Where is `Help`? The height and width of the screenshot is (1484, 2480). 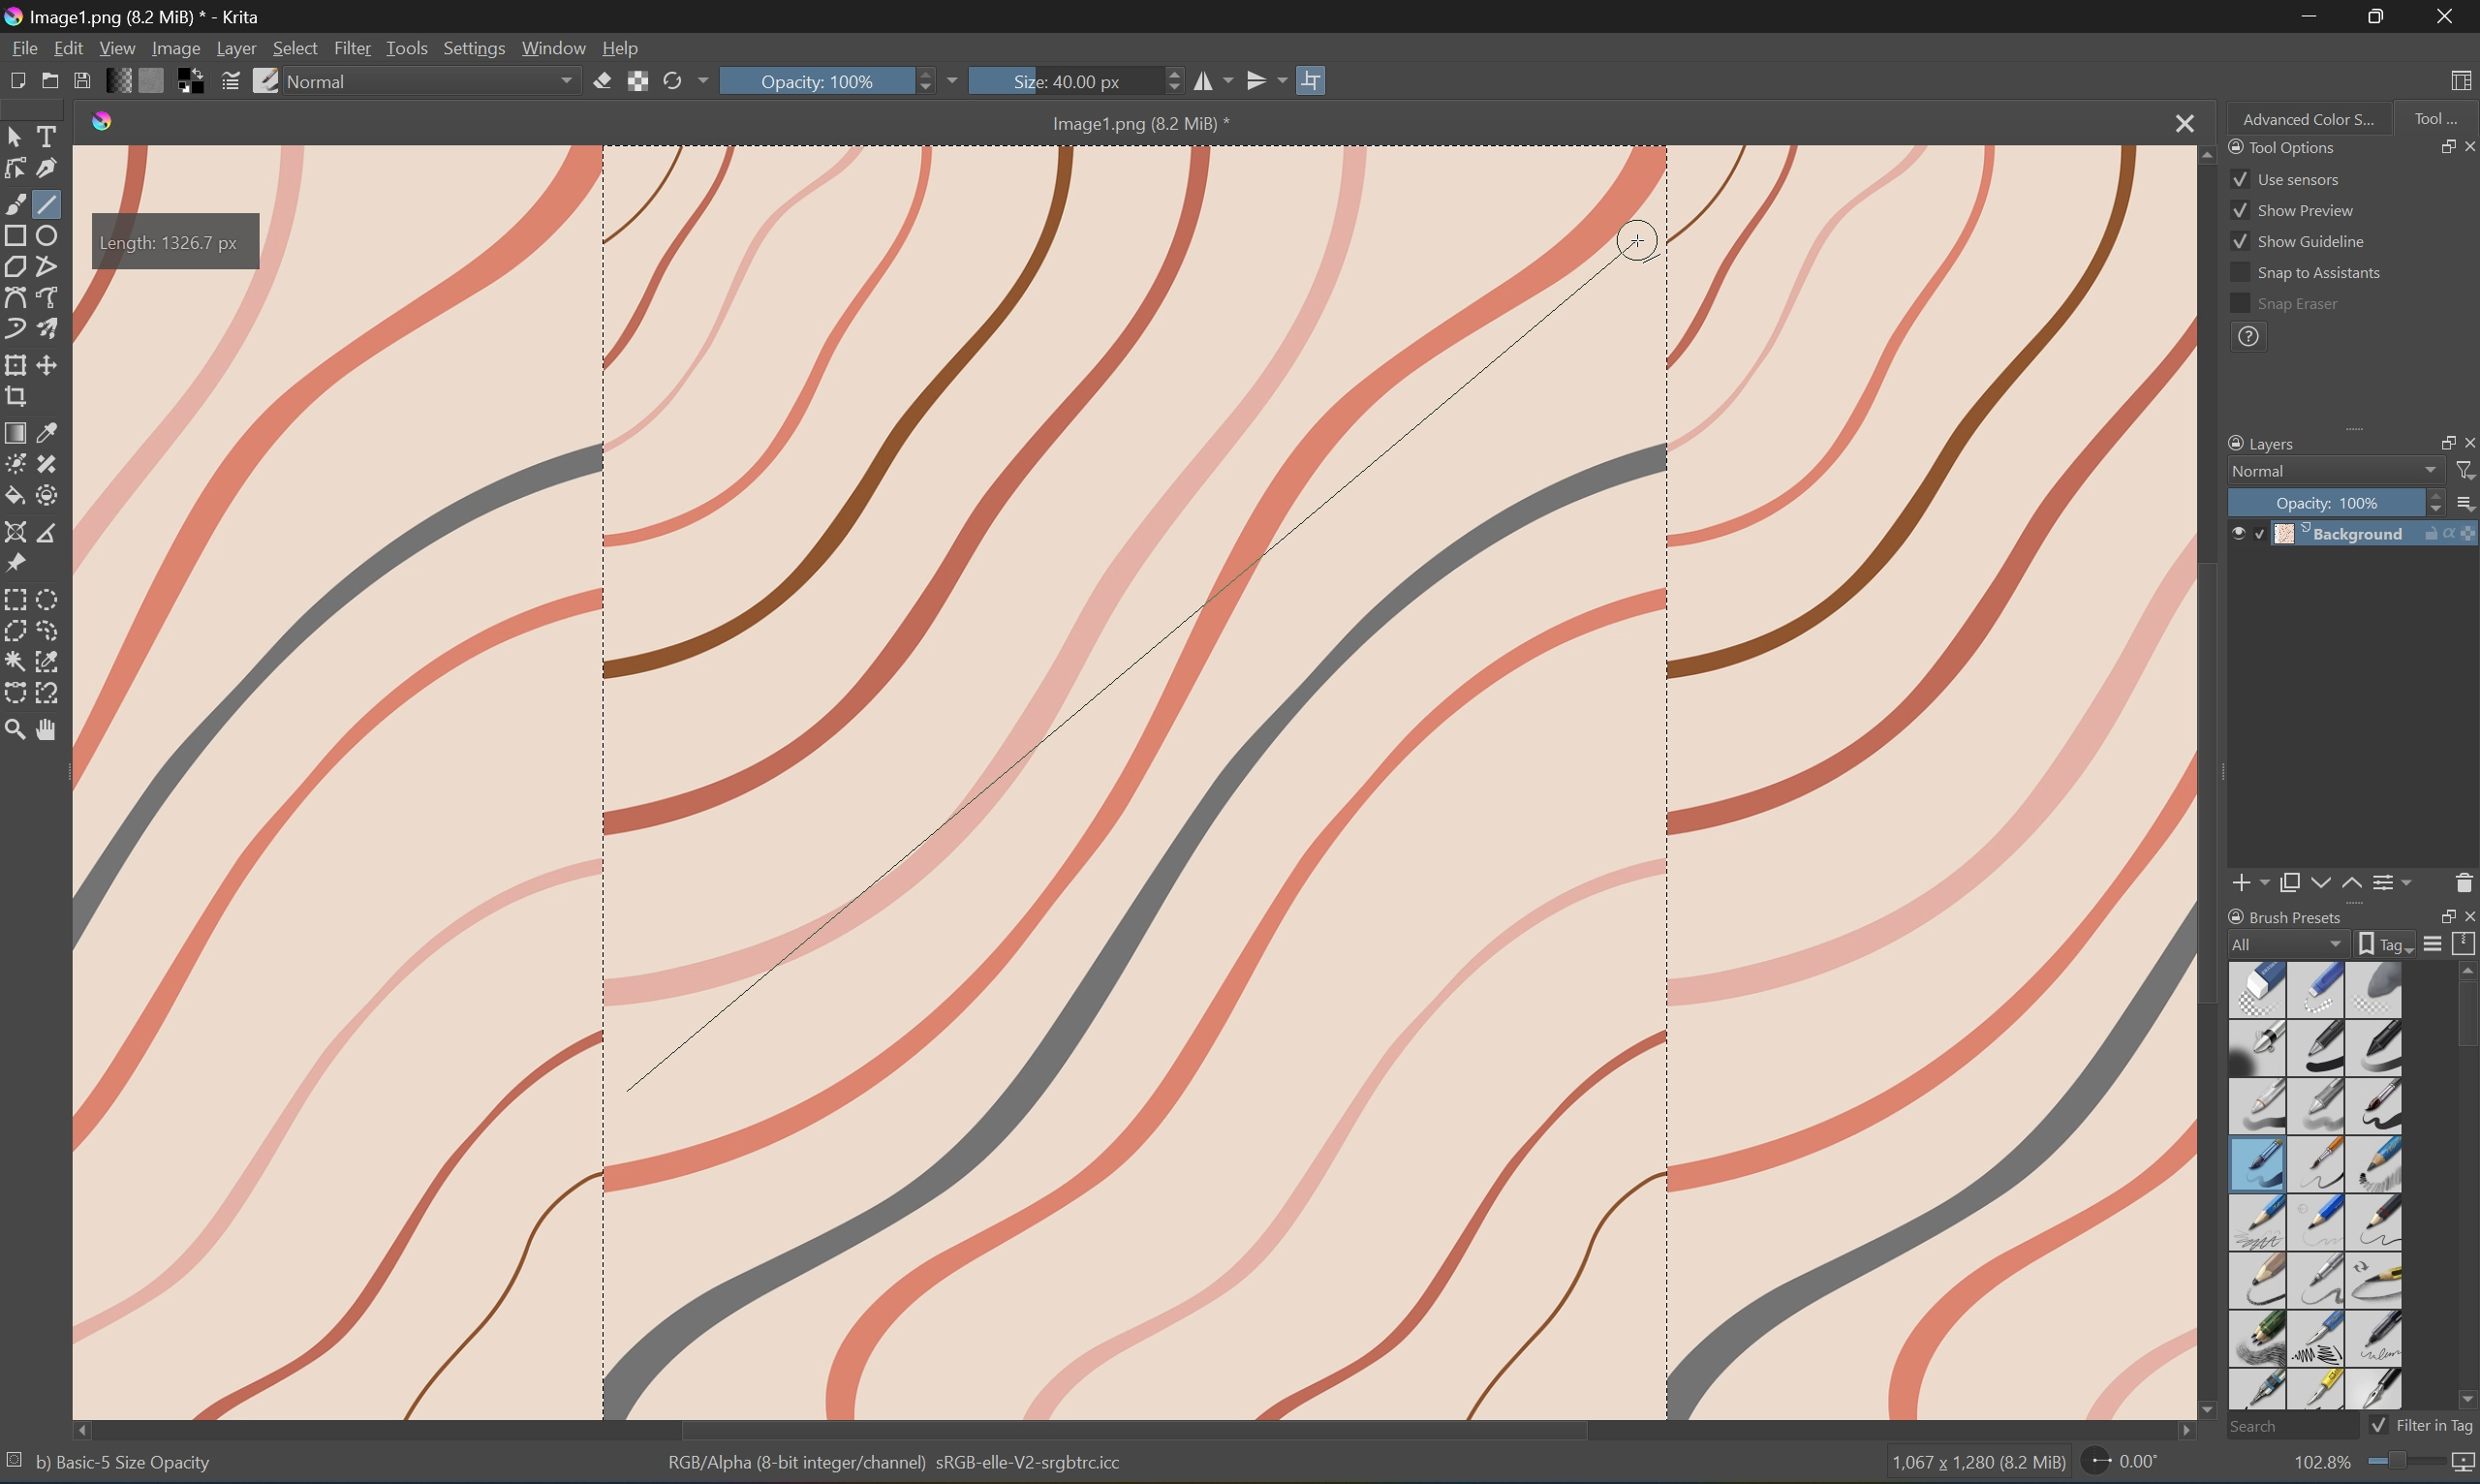 Help is located at coordinates (626, 49).